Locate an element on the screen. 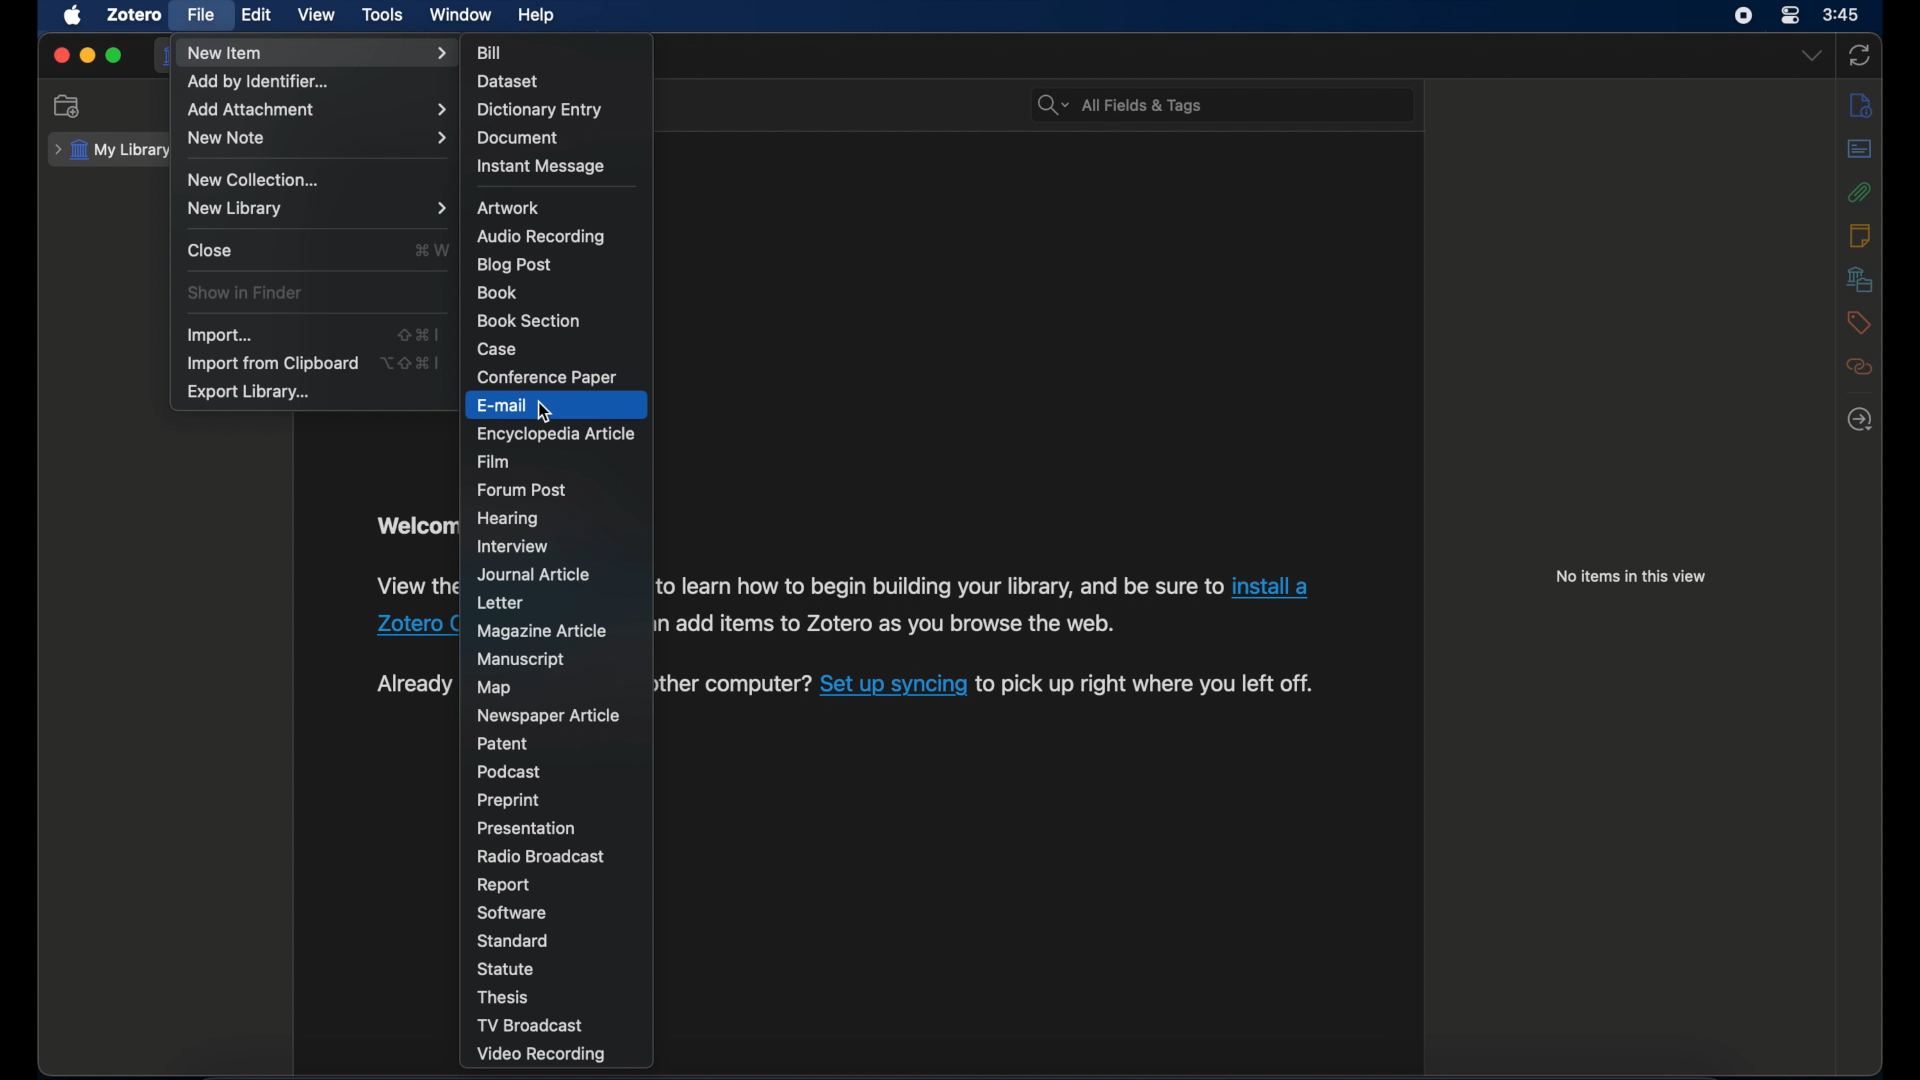 The image size is (1920, 1080). screen recorder is located at coordinates (1742, 16).